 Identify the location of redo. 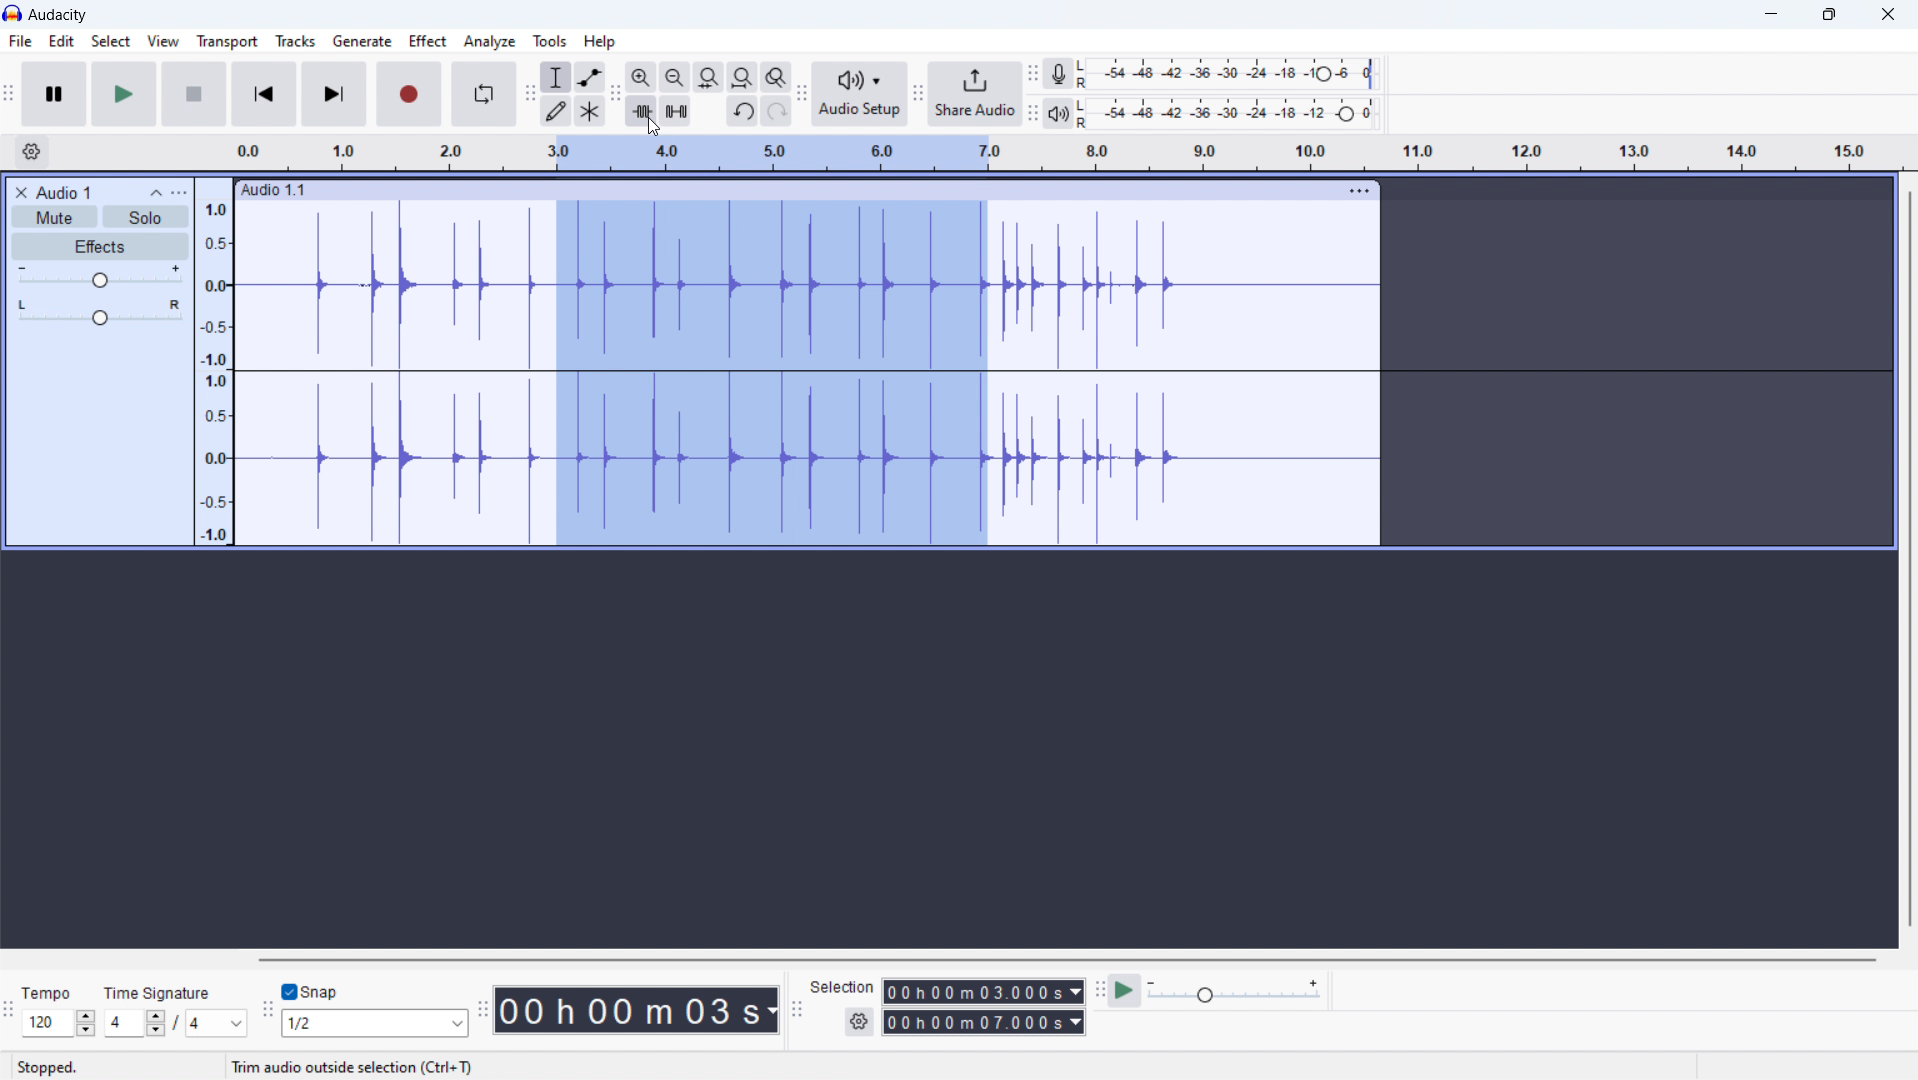
(777, 110).